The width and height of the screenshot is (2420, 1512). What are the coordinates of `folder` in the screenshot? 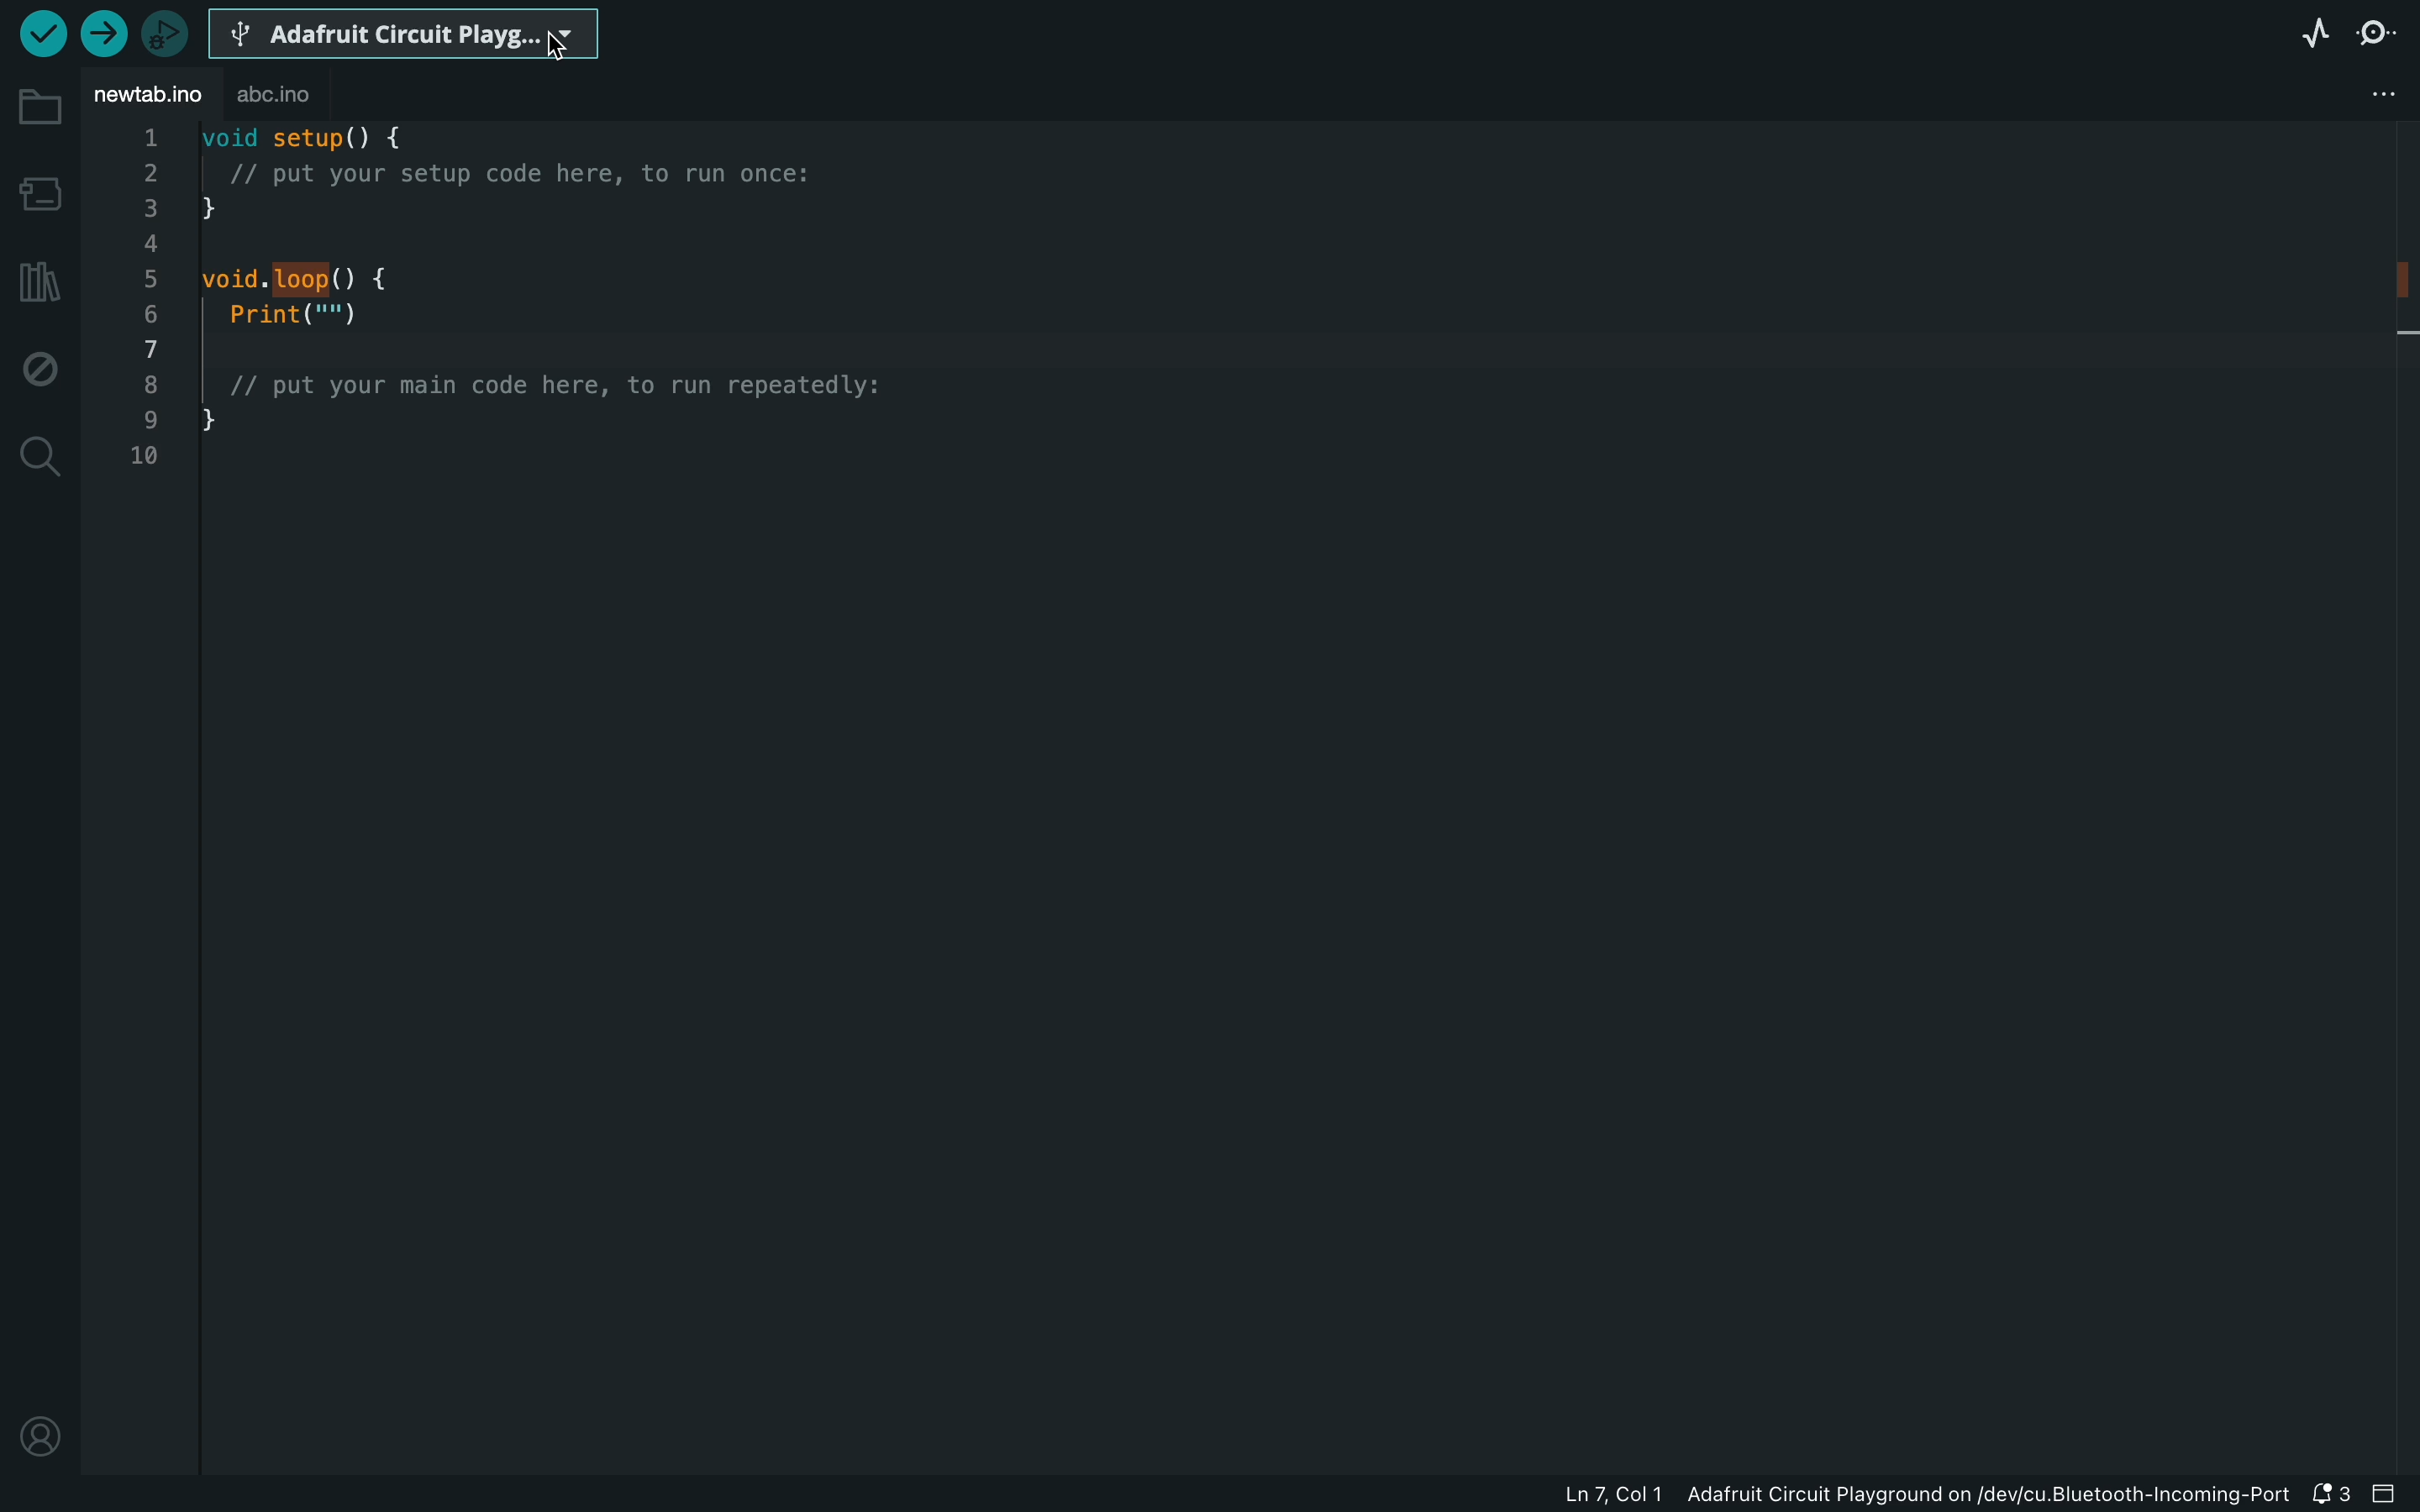 It's located at (43, 107).